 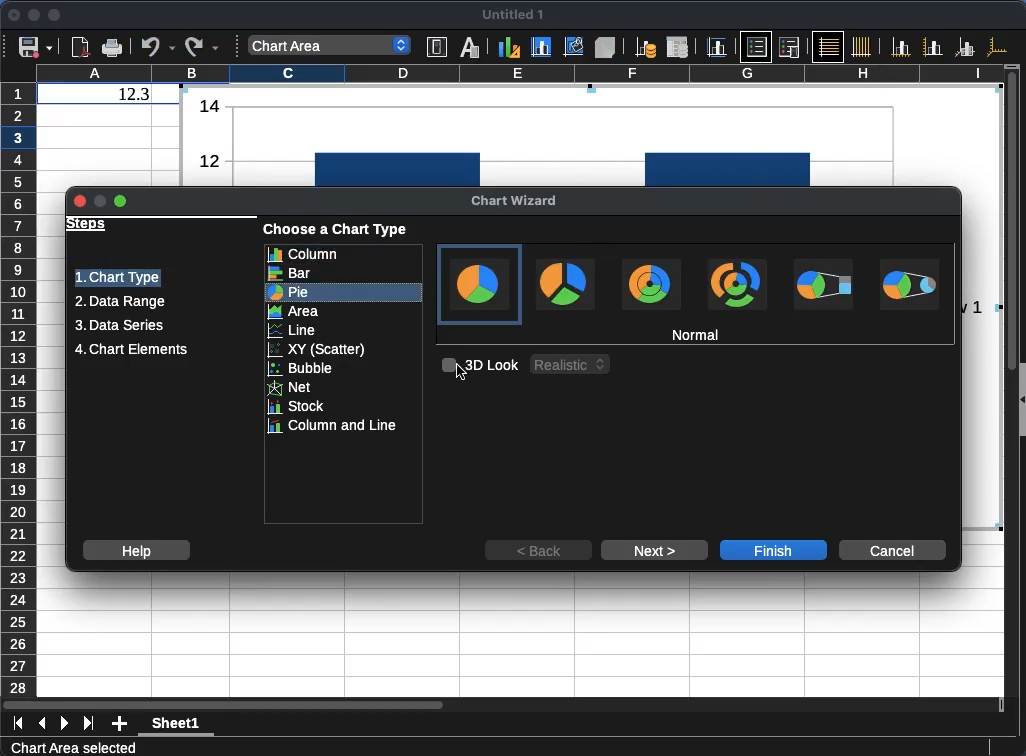 What do you see at coordinates (716, 47) in the screenshot?
I see `Titles` at bounding box center [716, 47].